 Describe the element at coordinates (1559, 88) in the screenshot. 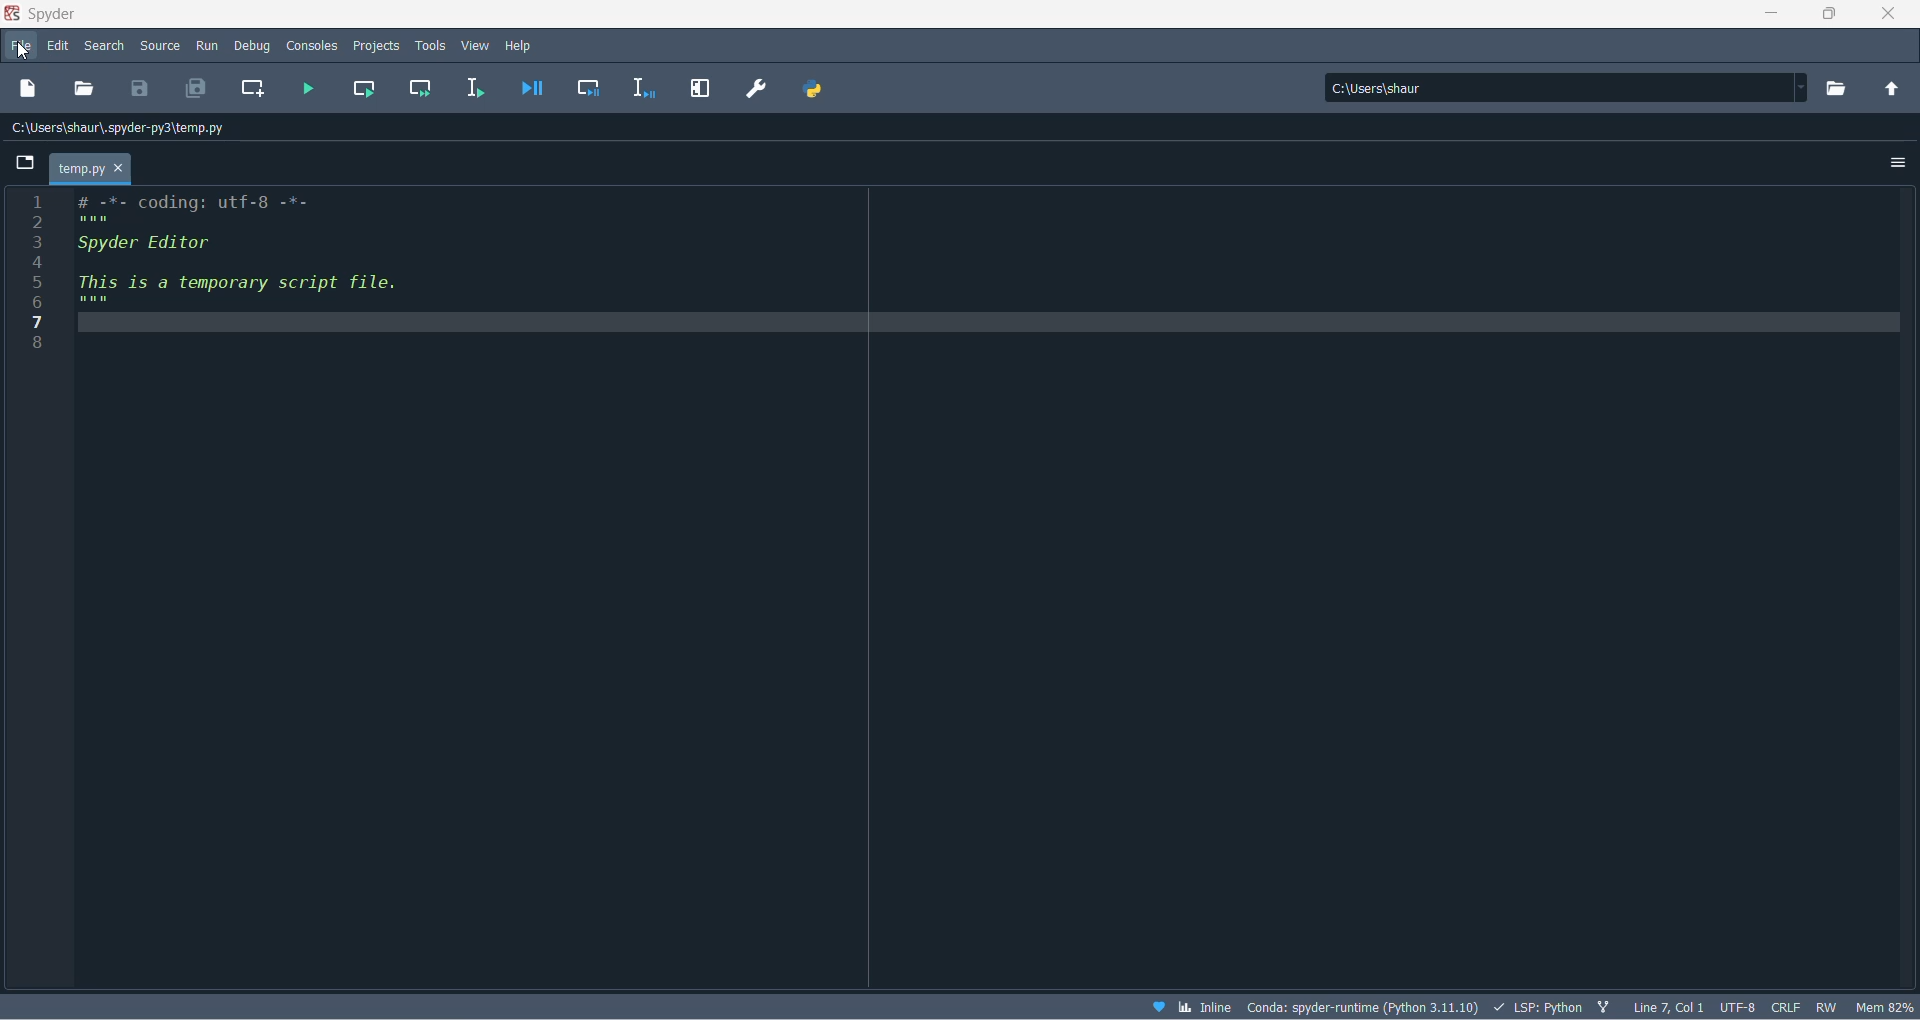

I see `path` at that location.